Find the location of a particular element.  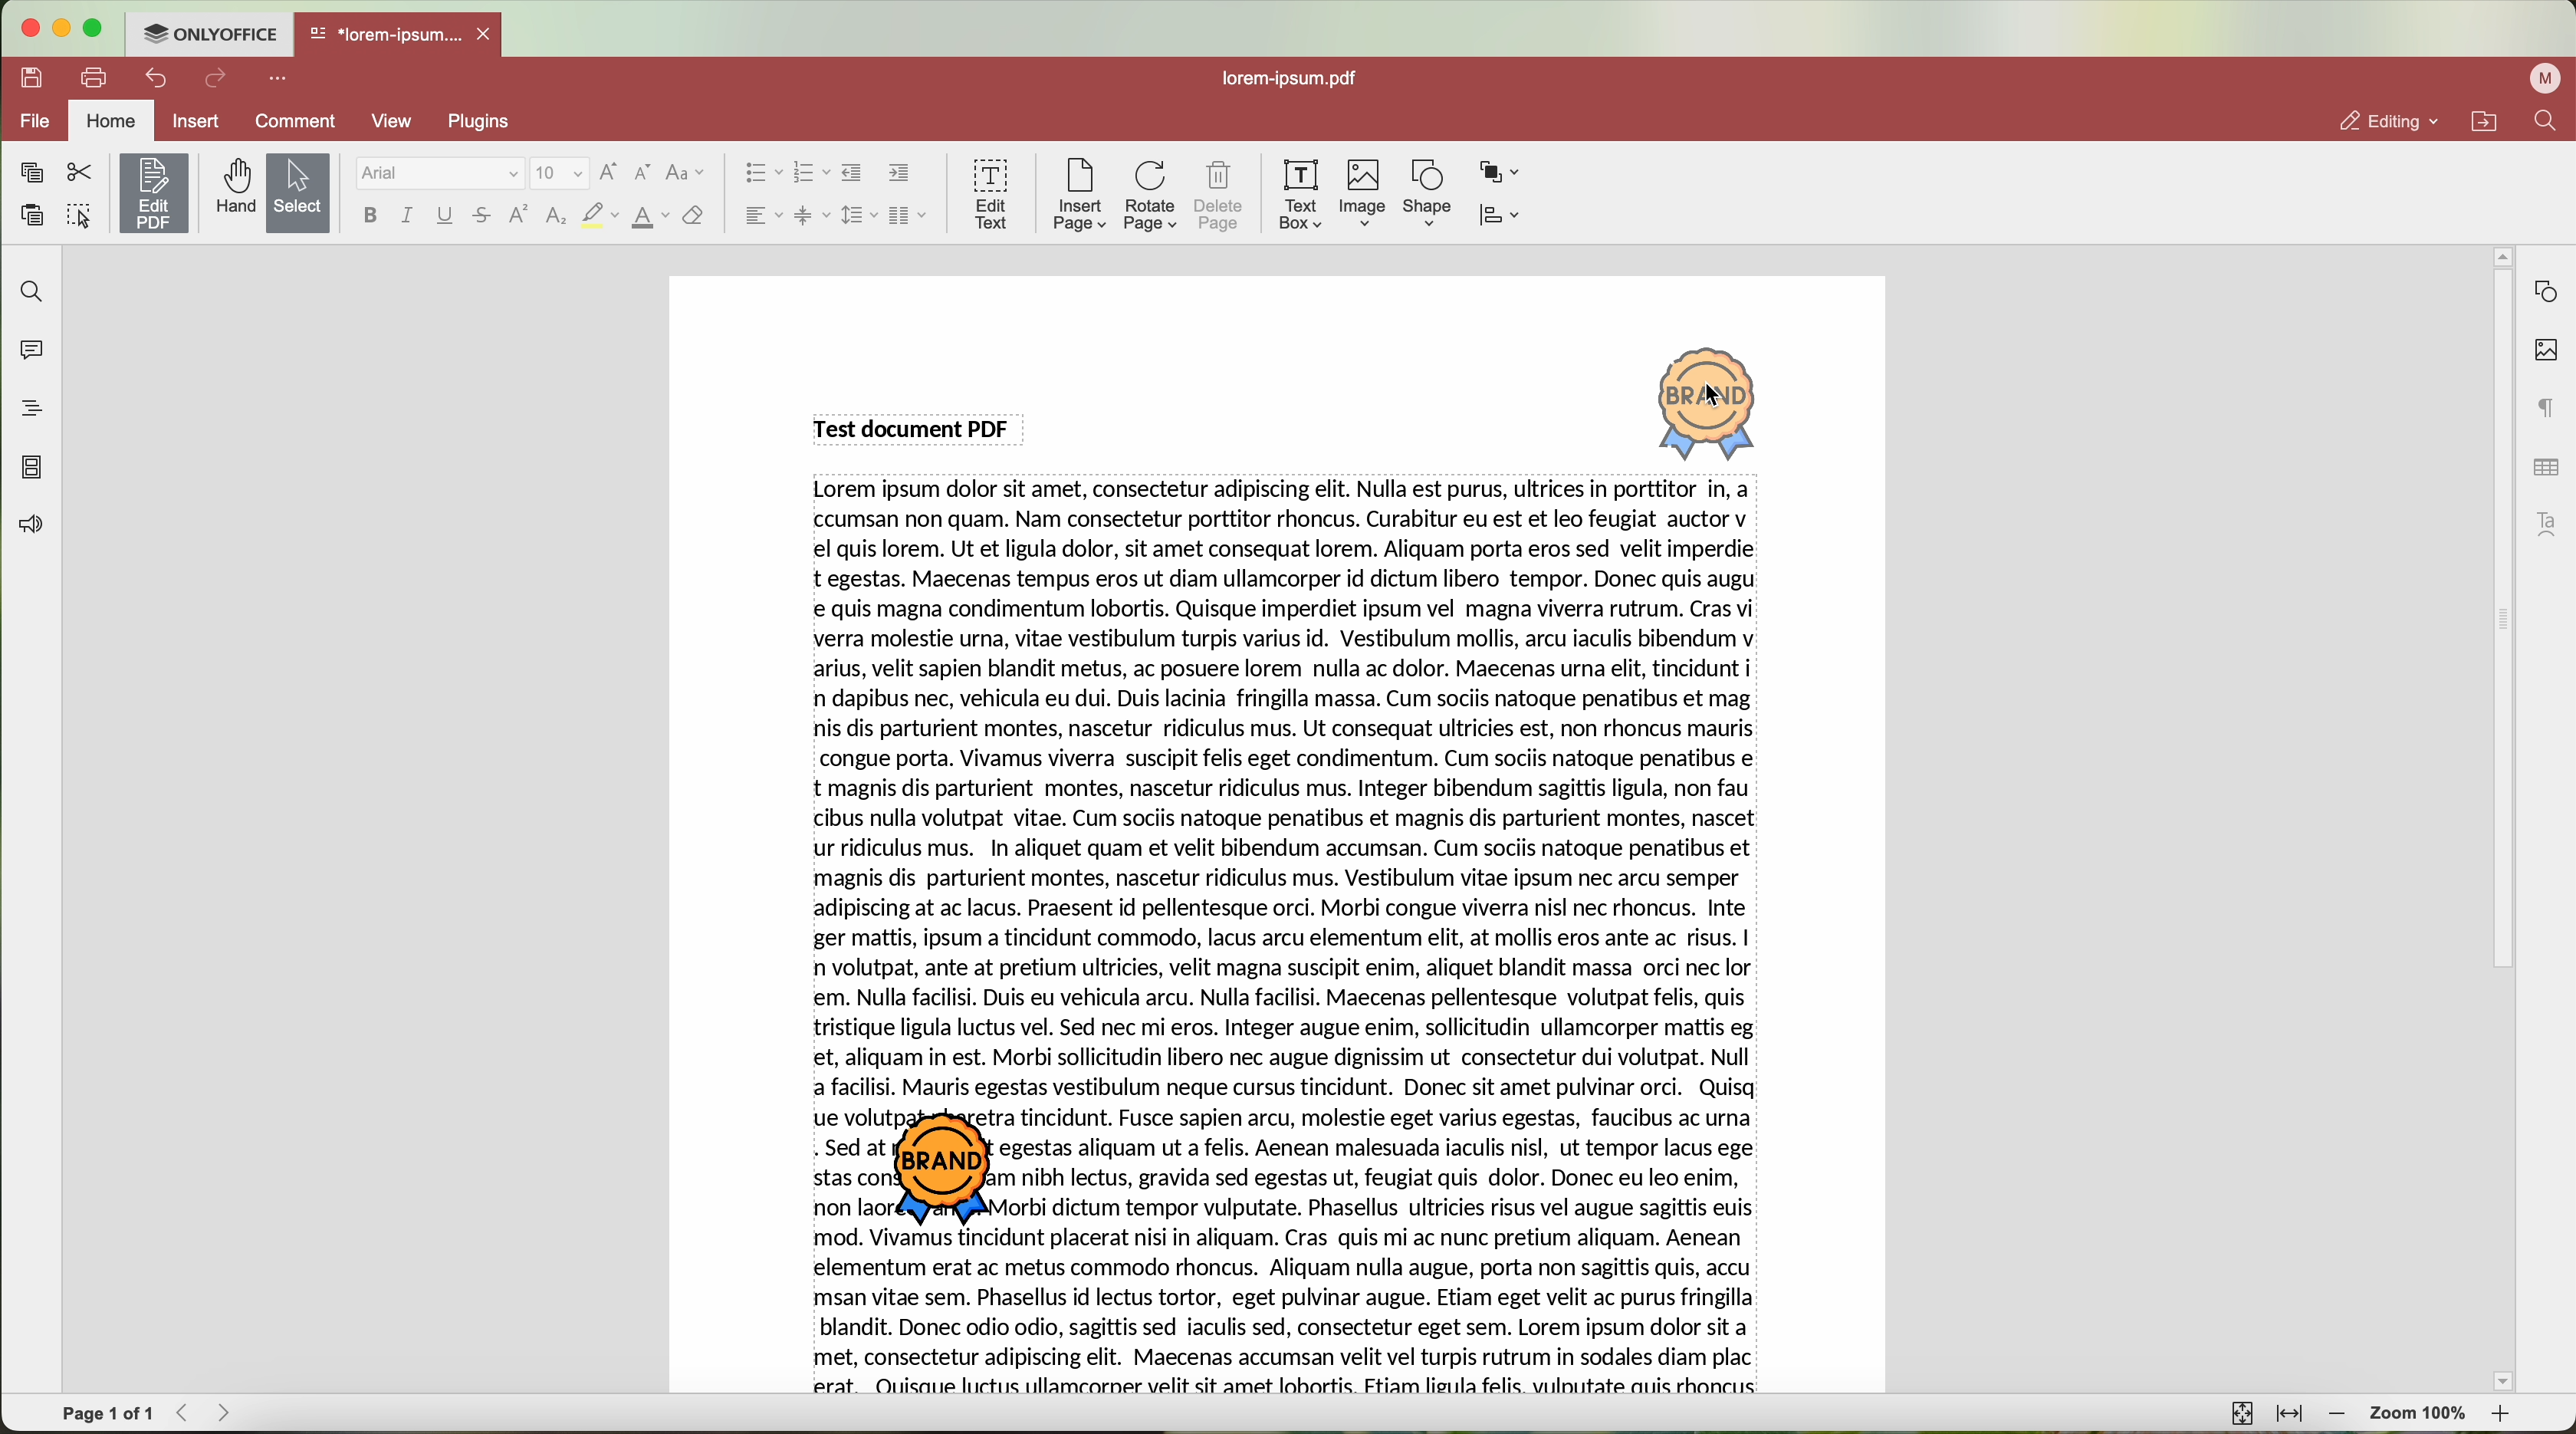

maximize is located at coordinates (95, 28).